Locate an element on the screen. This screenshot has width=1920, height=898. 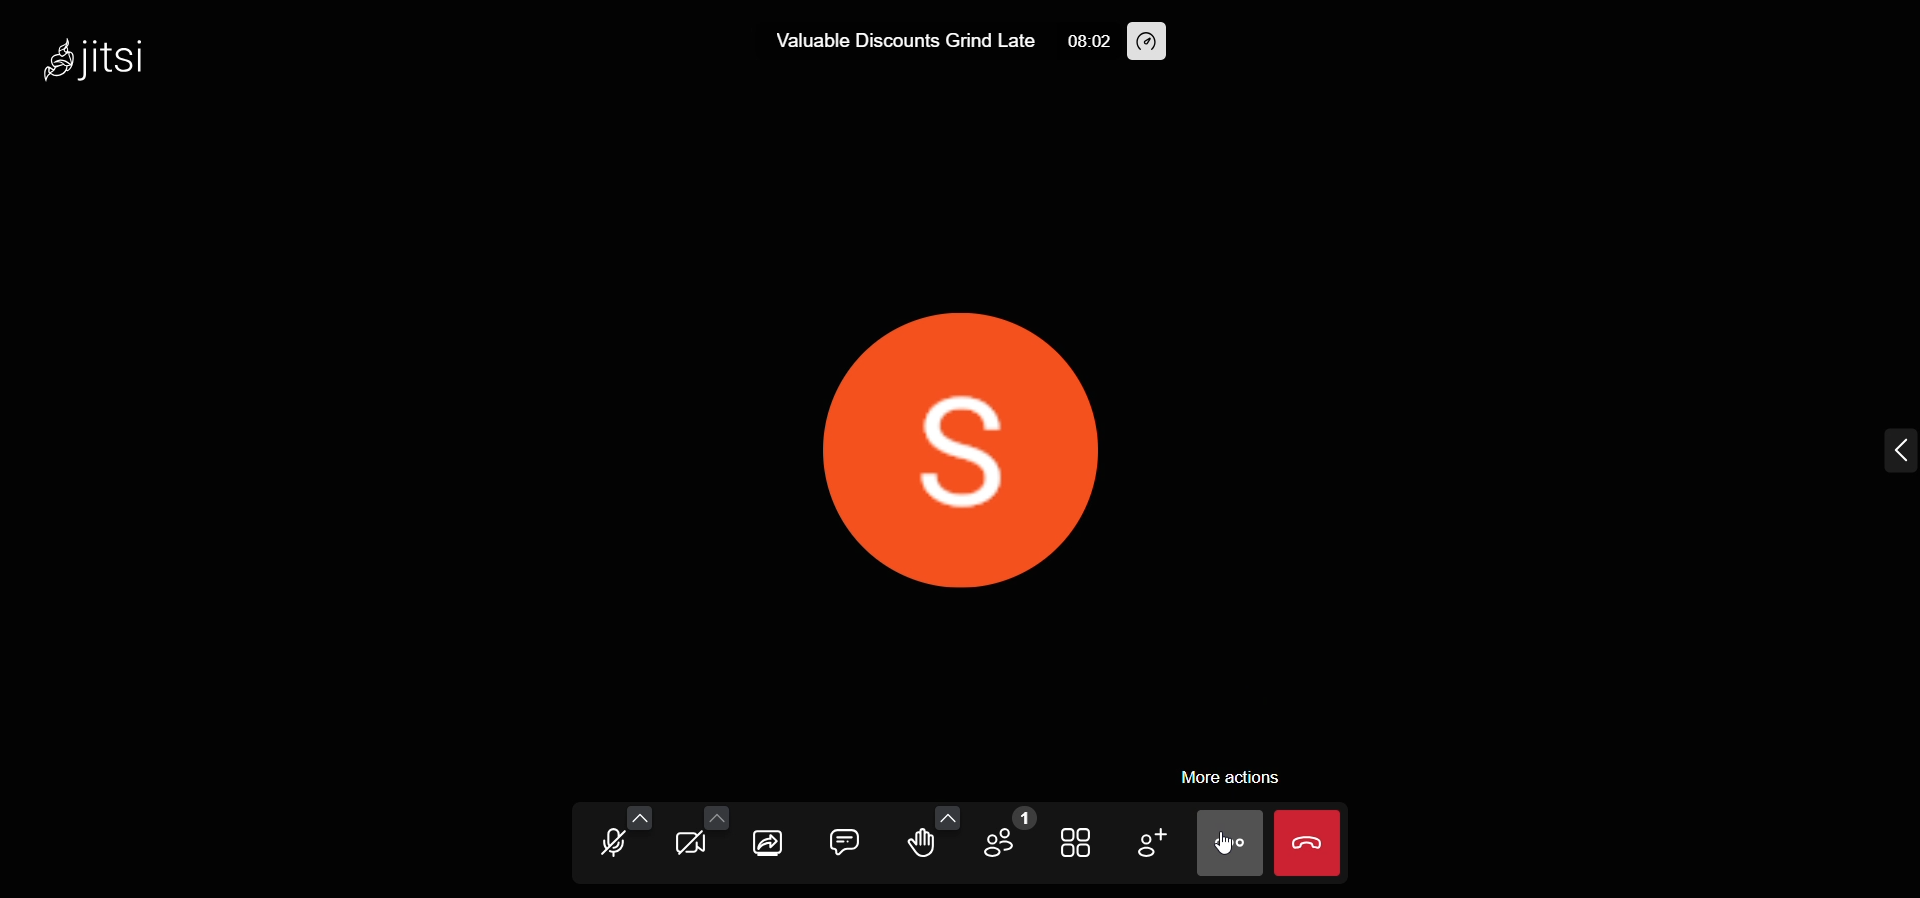
more is located at coordinates (1232, 843).